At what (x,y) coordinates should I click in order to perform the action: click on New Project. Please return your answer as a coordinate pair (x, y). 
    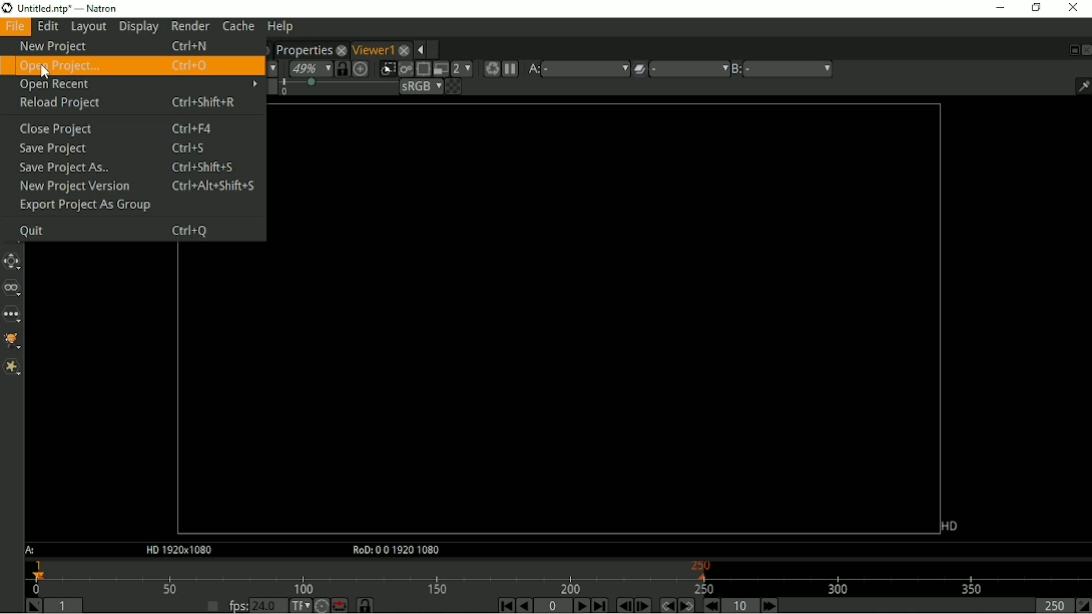
    Looking at the image, I should click on (115, 46).